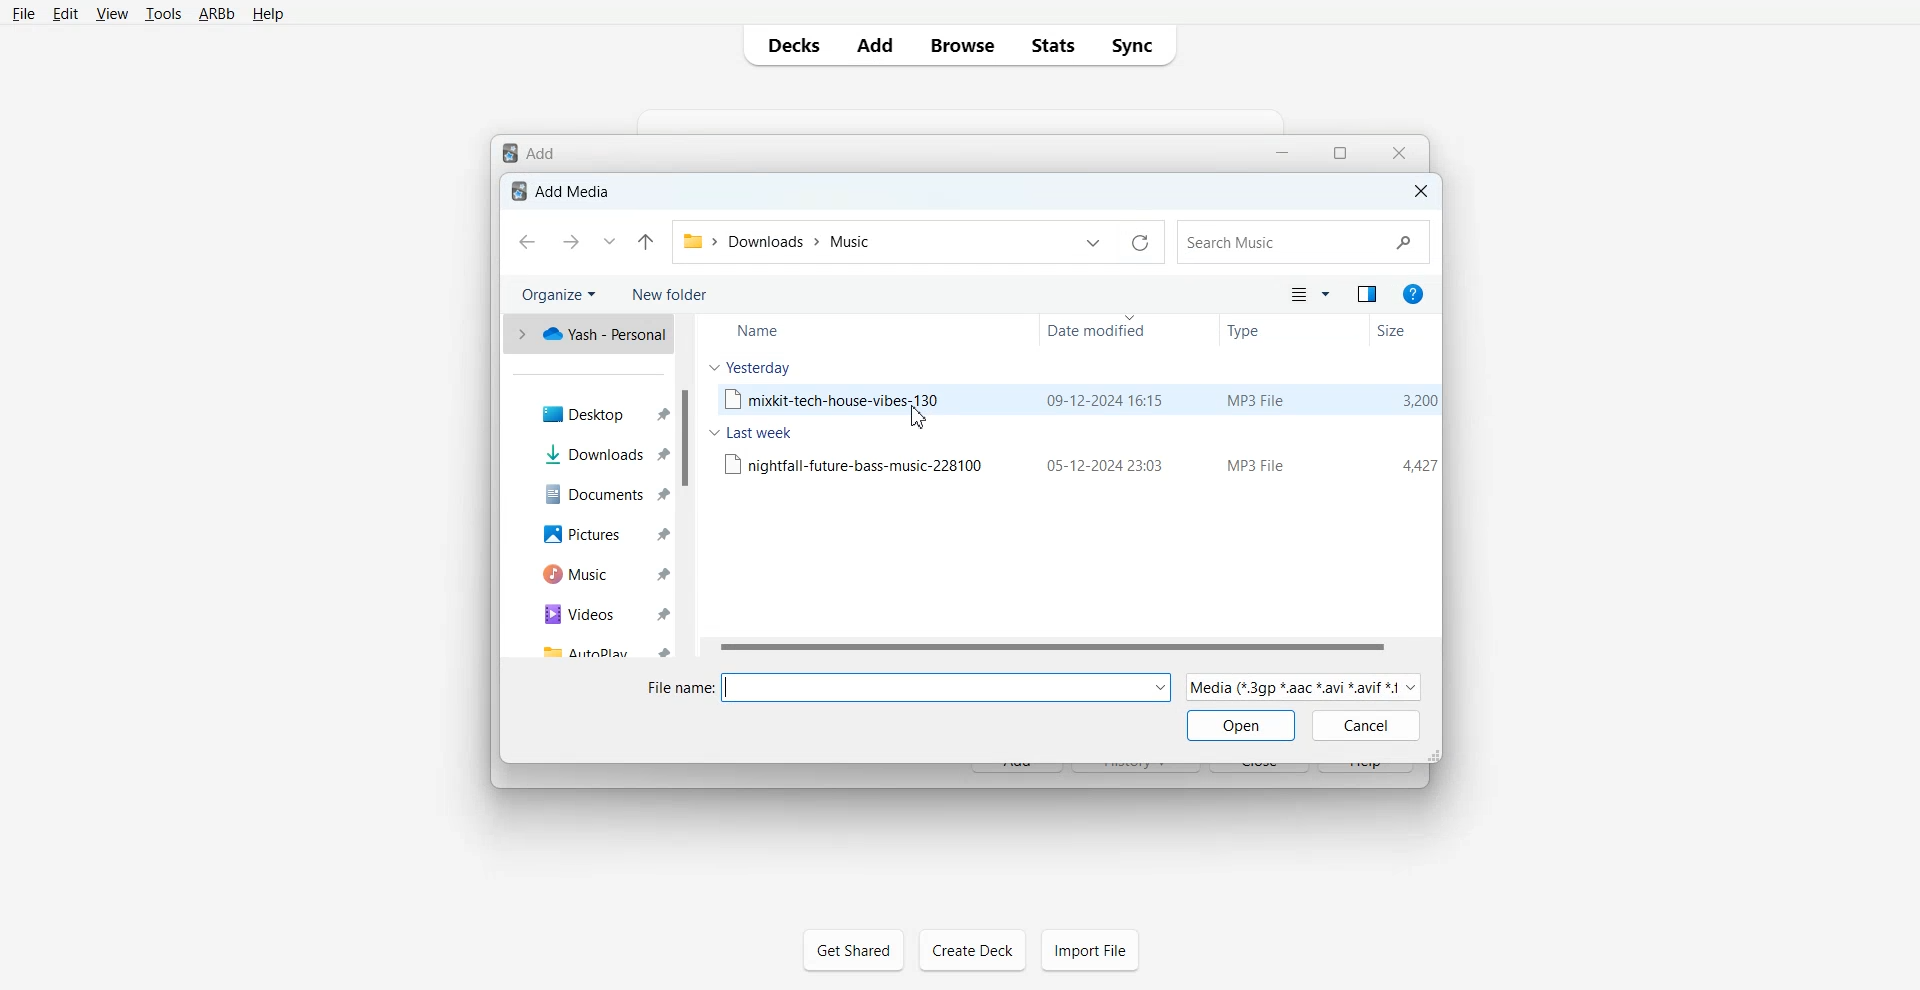  I want to click on Size, so click(1397, 329).